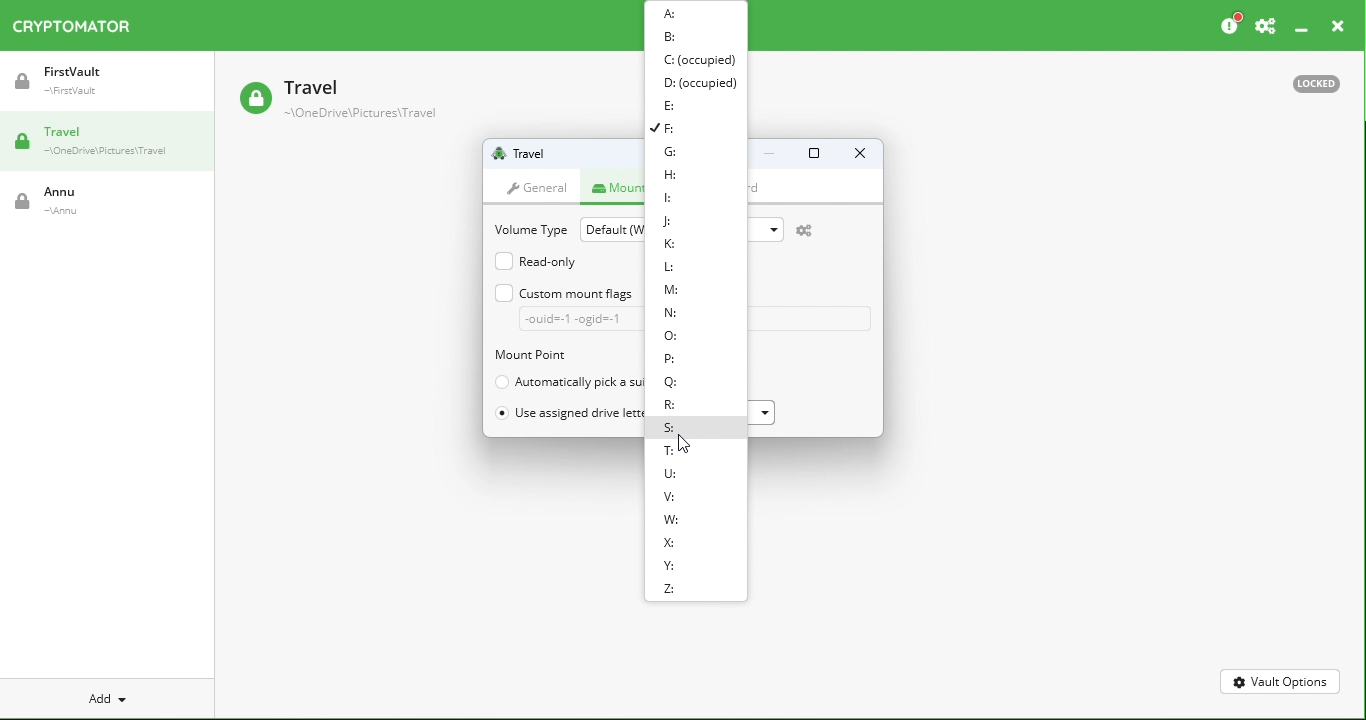 Image resolution: width=1366 pixels, height=720 pixels. I want to click on Use assigned drive letter, so click(568, 415).